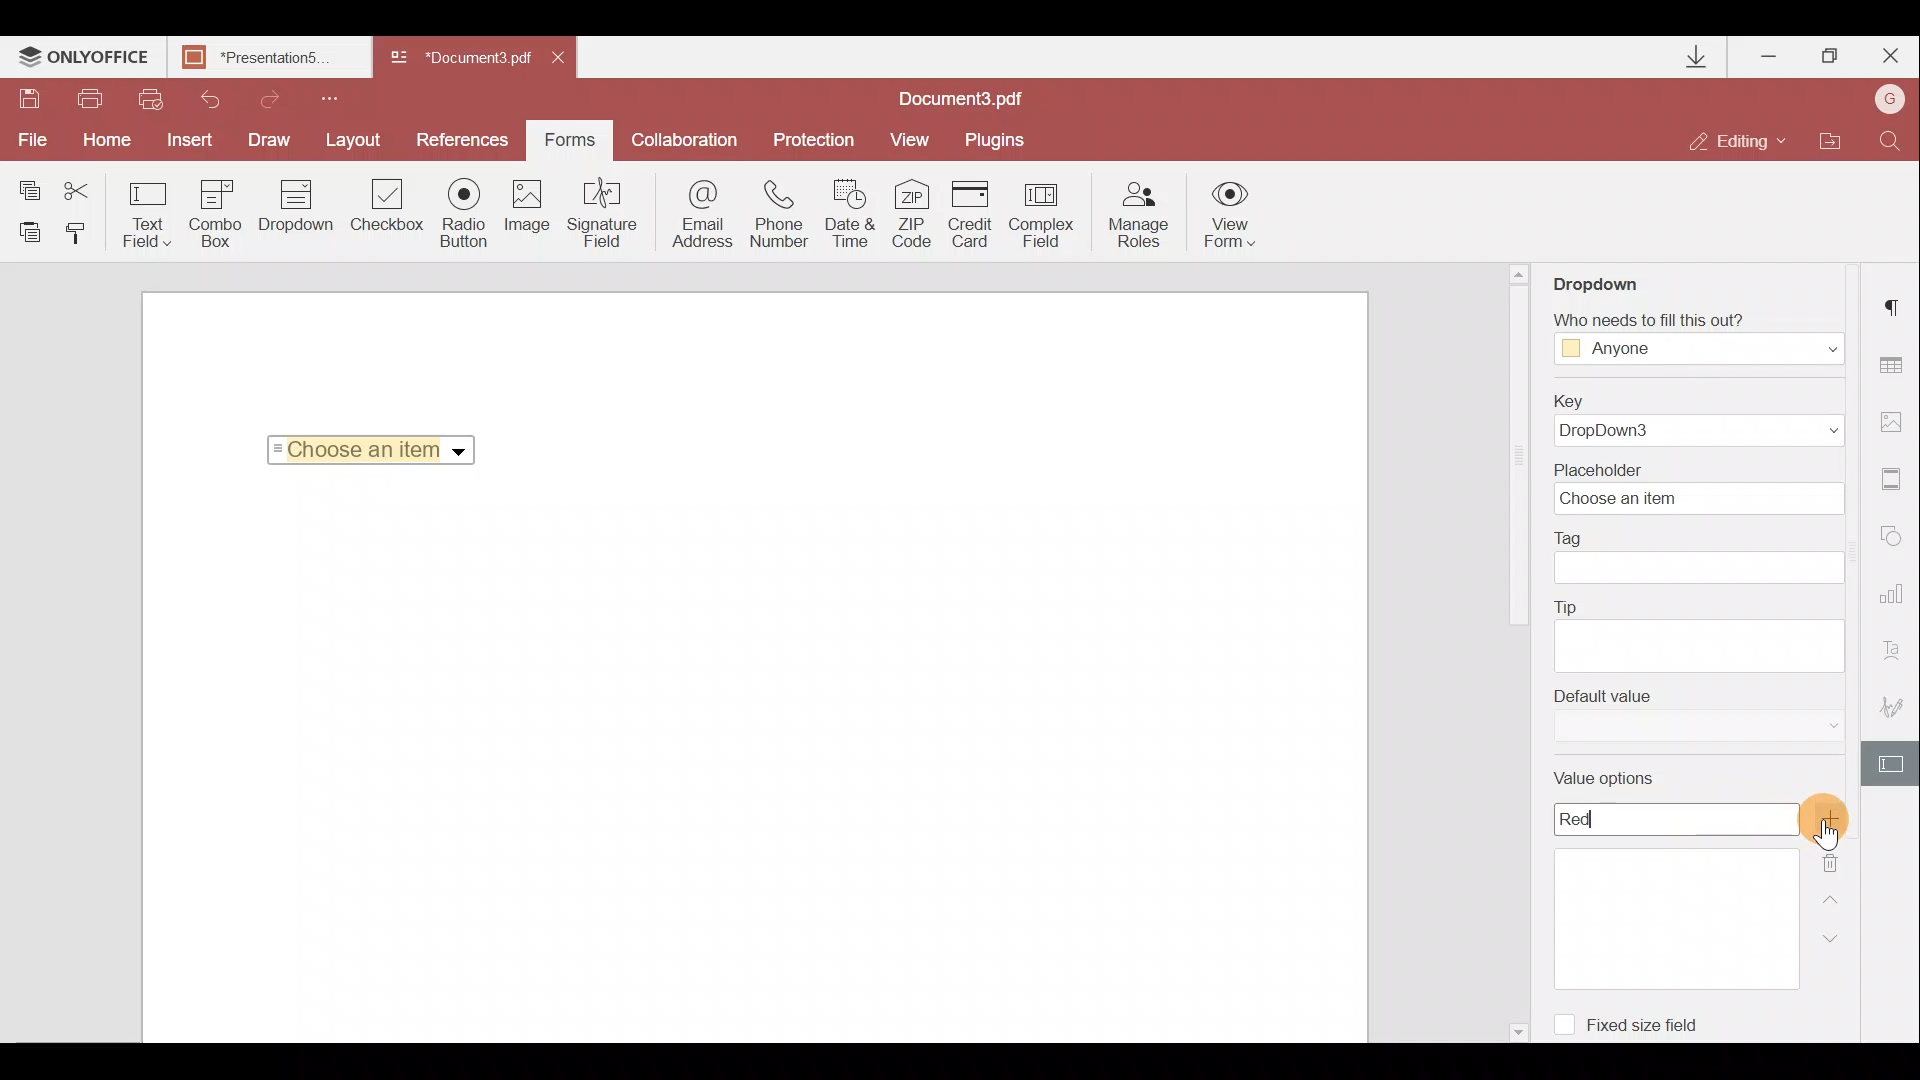  What do you see at coordinates (461, 452) in the screenshot?
I see `Dropdown` at bounding box center [461, 452].